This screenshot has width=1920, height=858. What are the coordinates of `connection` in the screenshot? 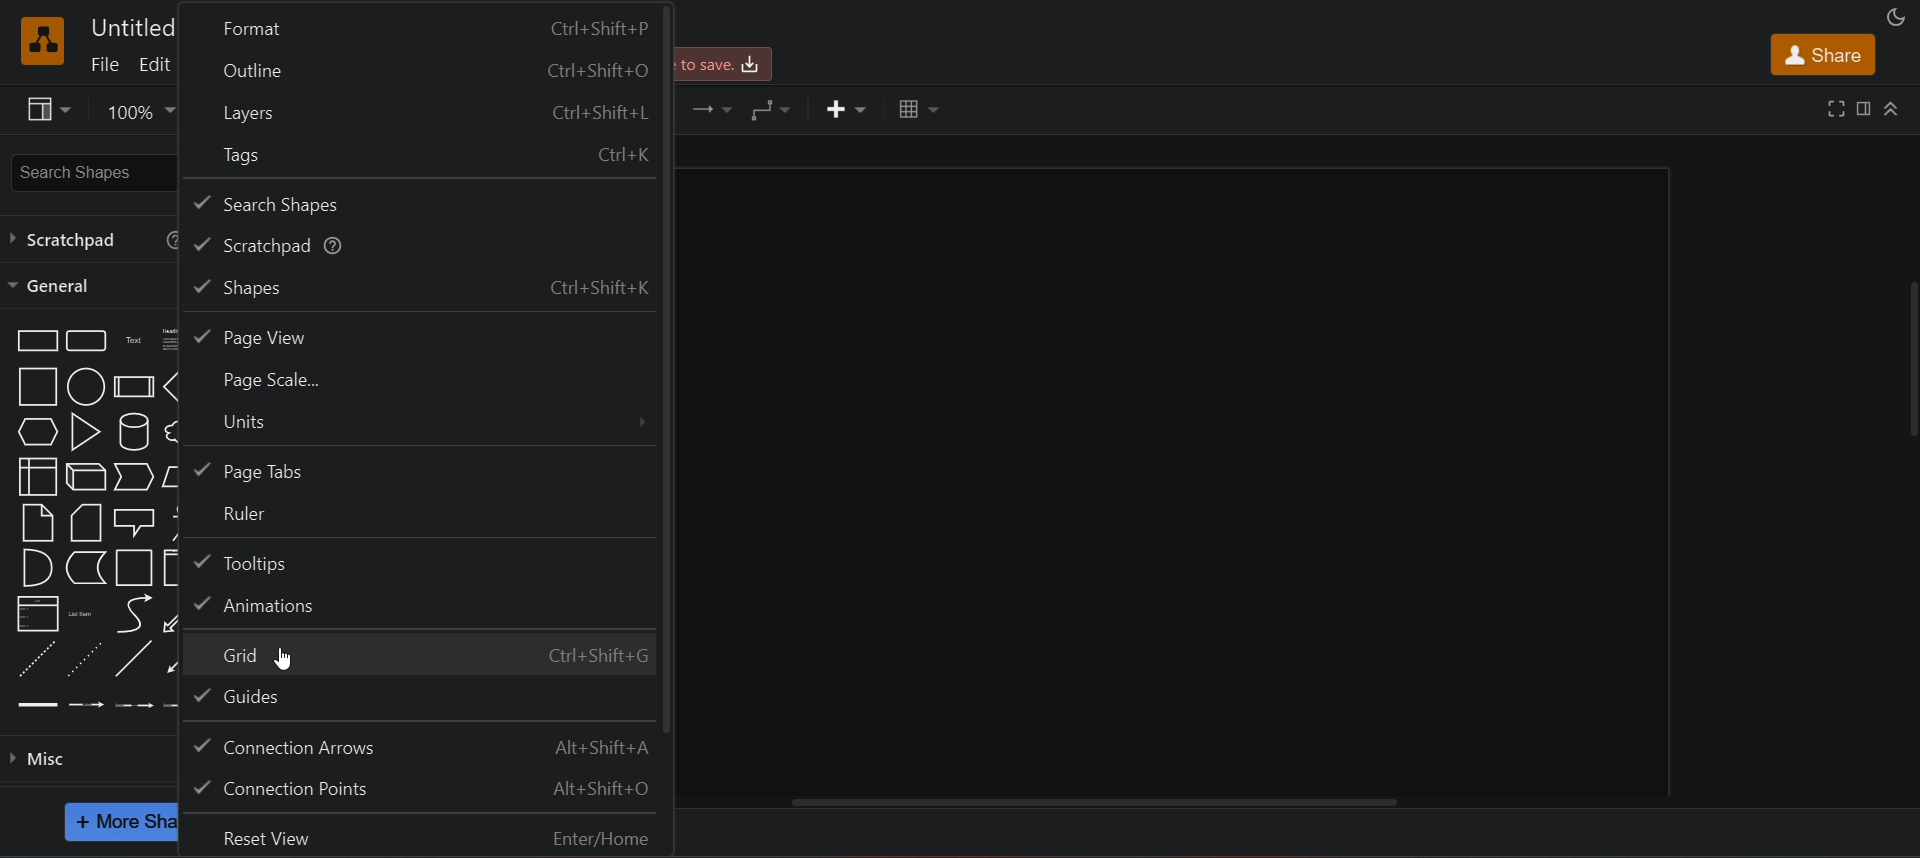 It's located at (706, 107).